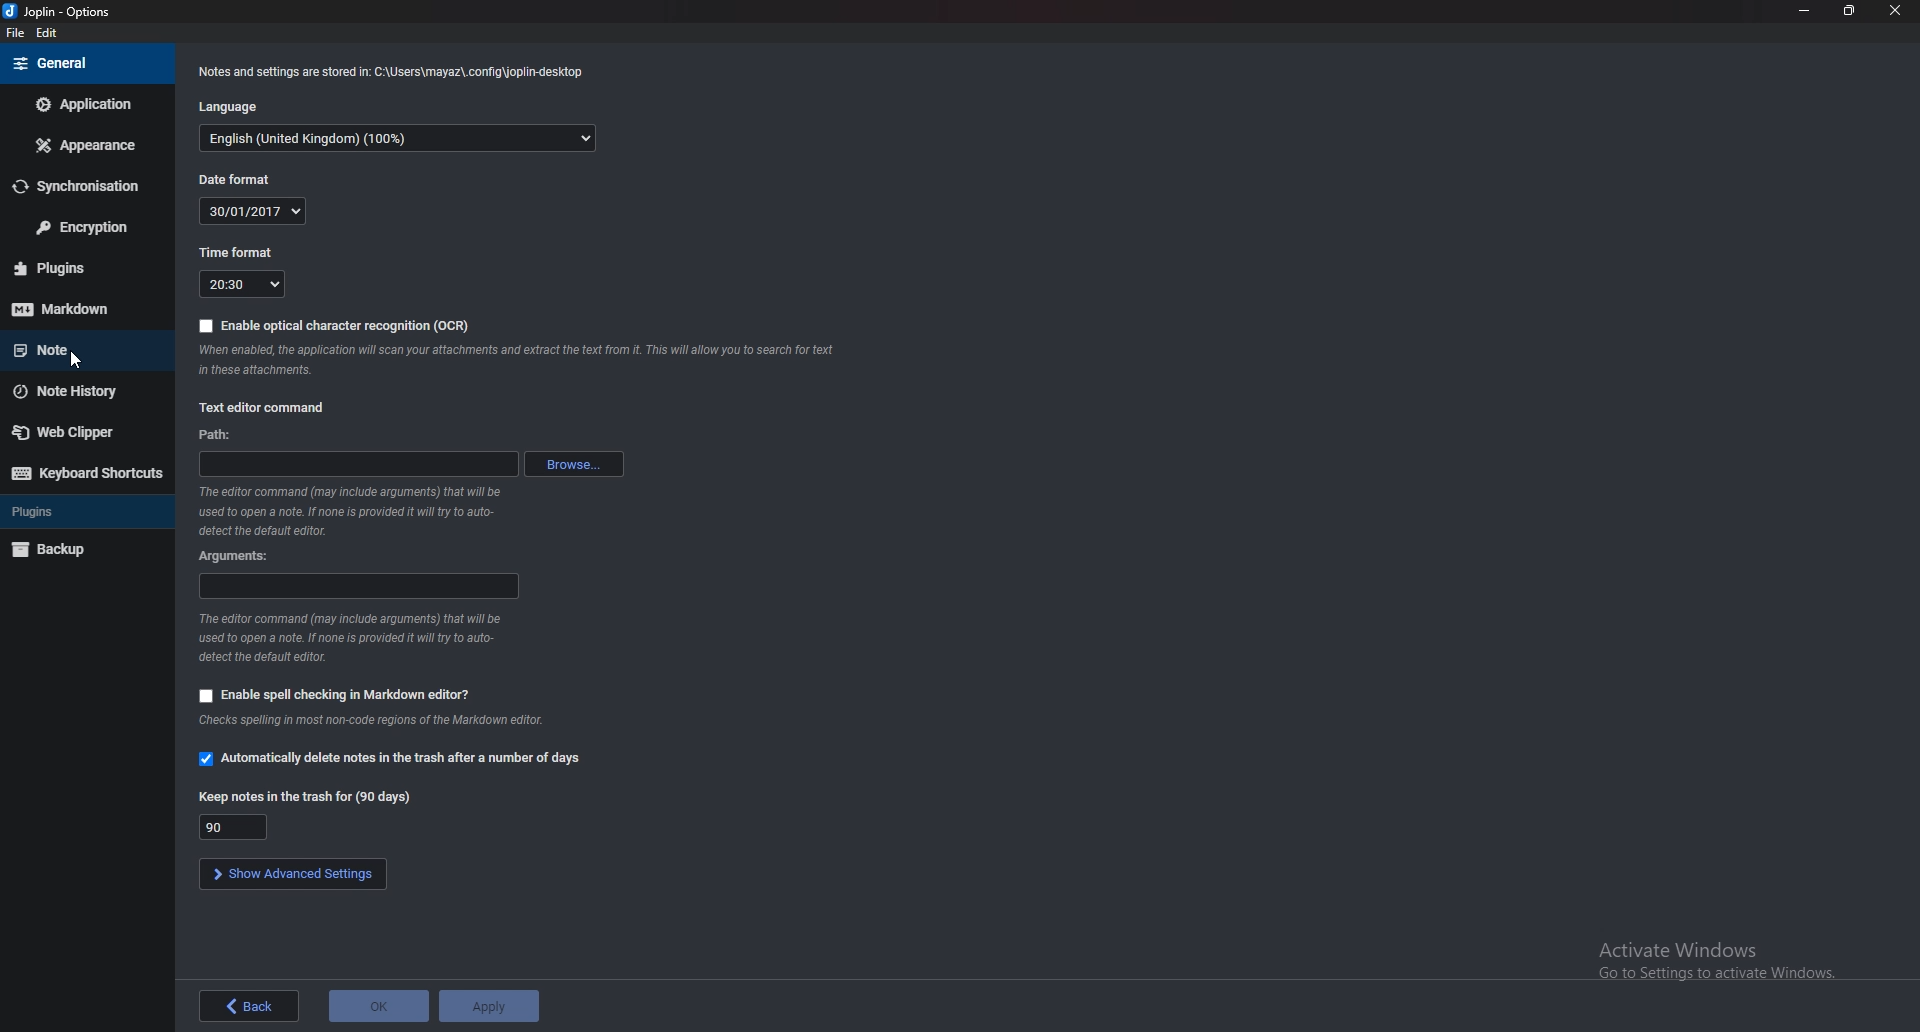 The width and height of the screenshot is (1920, 1032). What do you see at coordinates (1727, 961) in the screenshot?
I see `Activate windows pop up` at bounding box center [1727, 961].